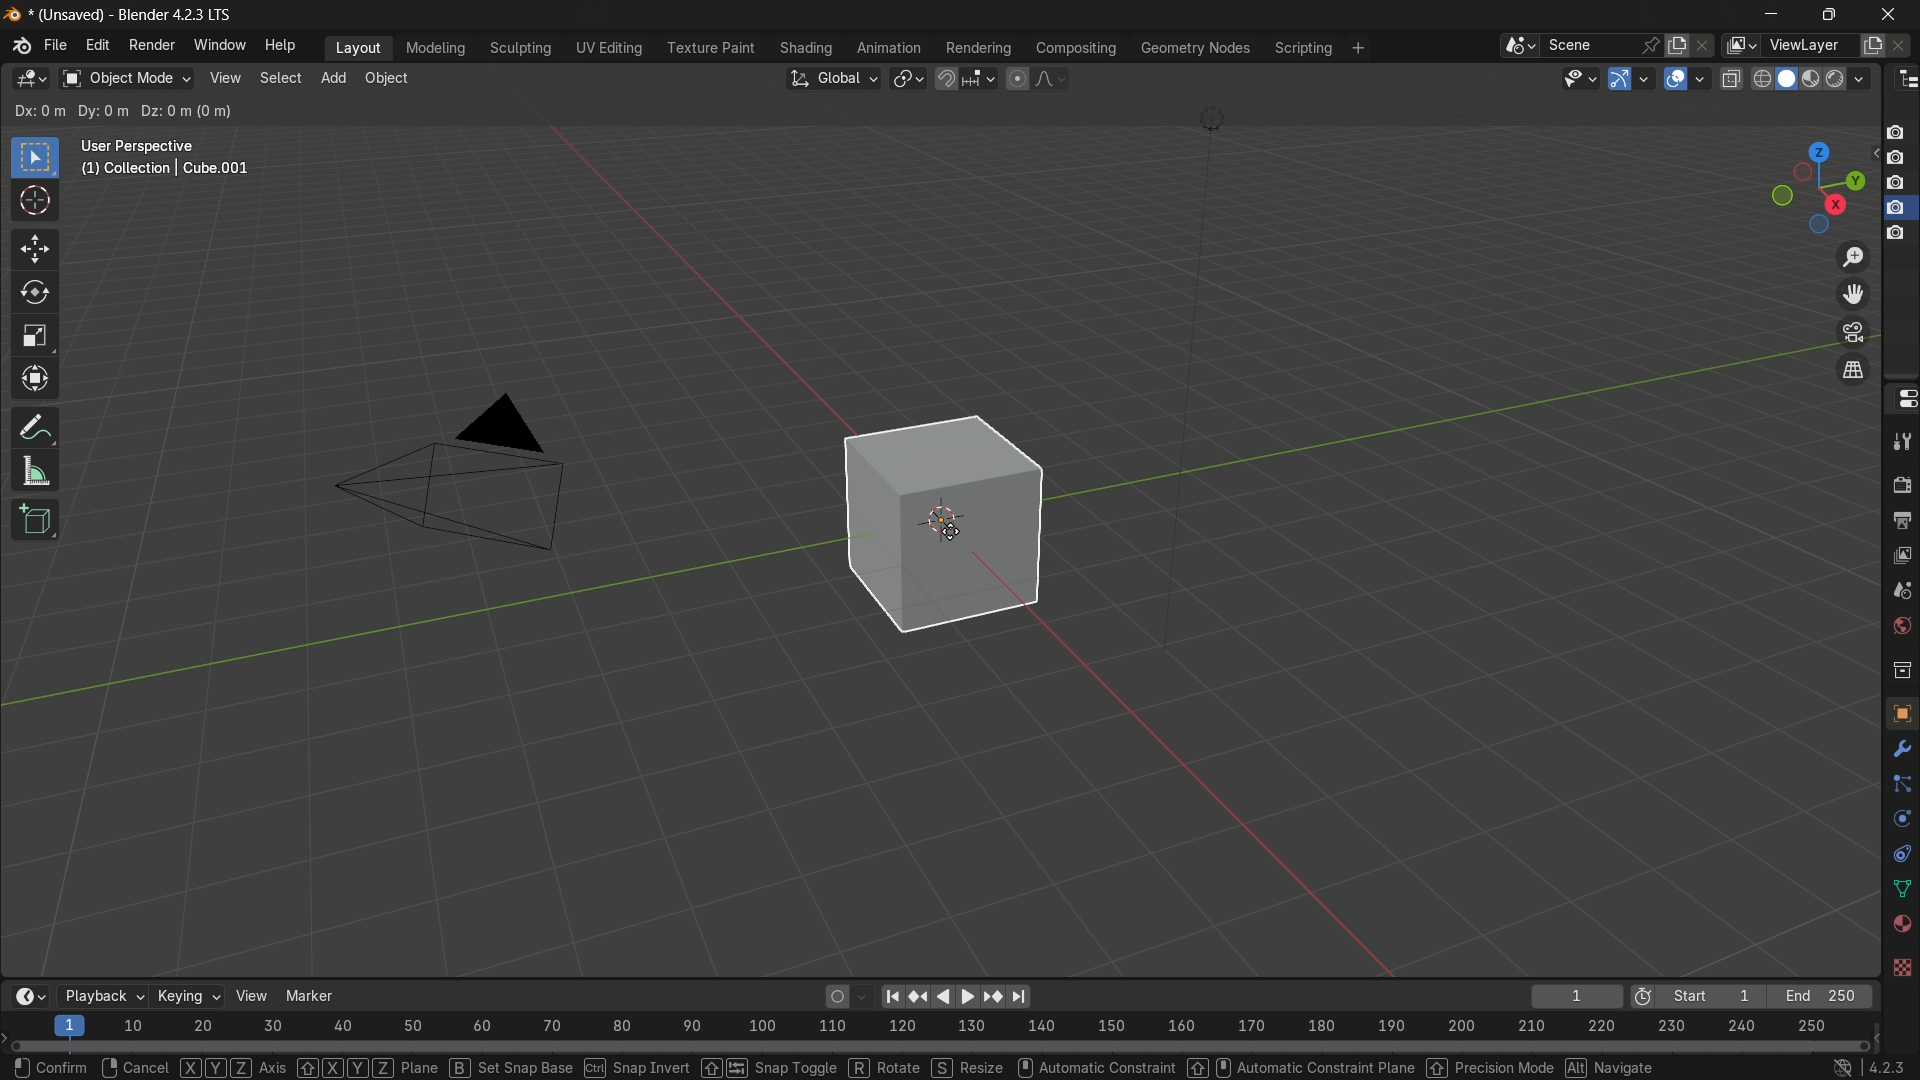  I want to click on select tab, so click(283, 77).